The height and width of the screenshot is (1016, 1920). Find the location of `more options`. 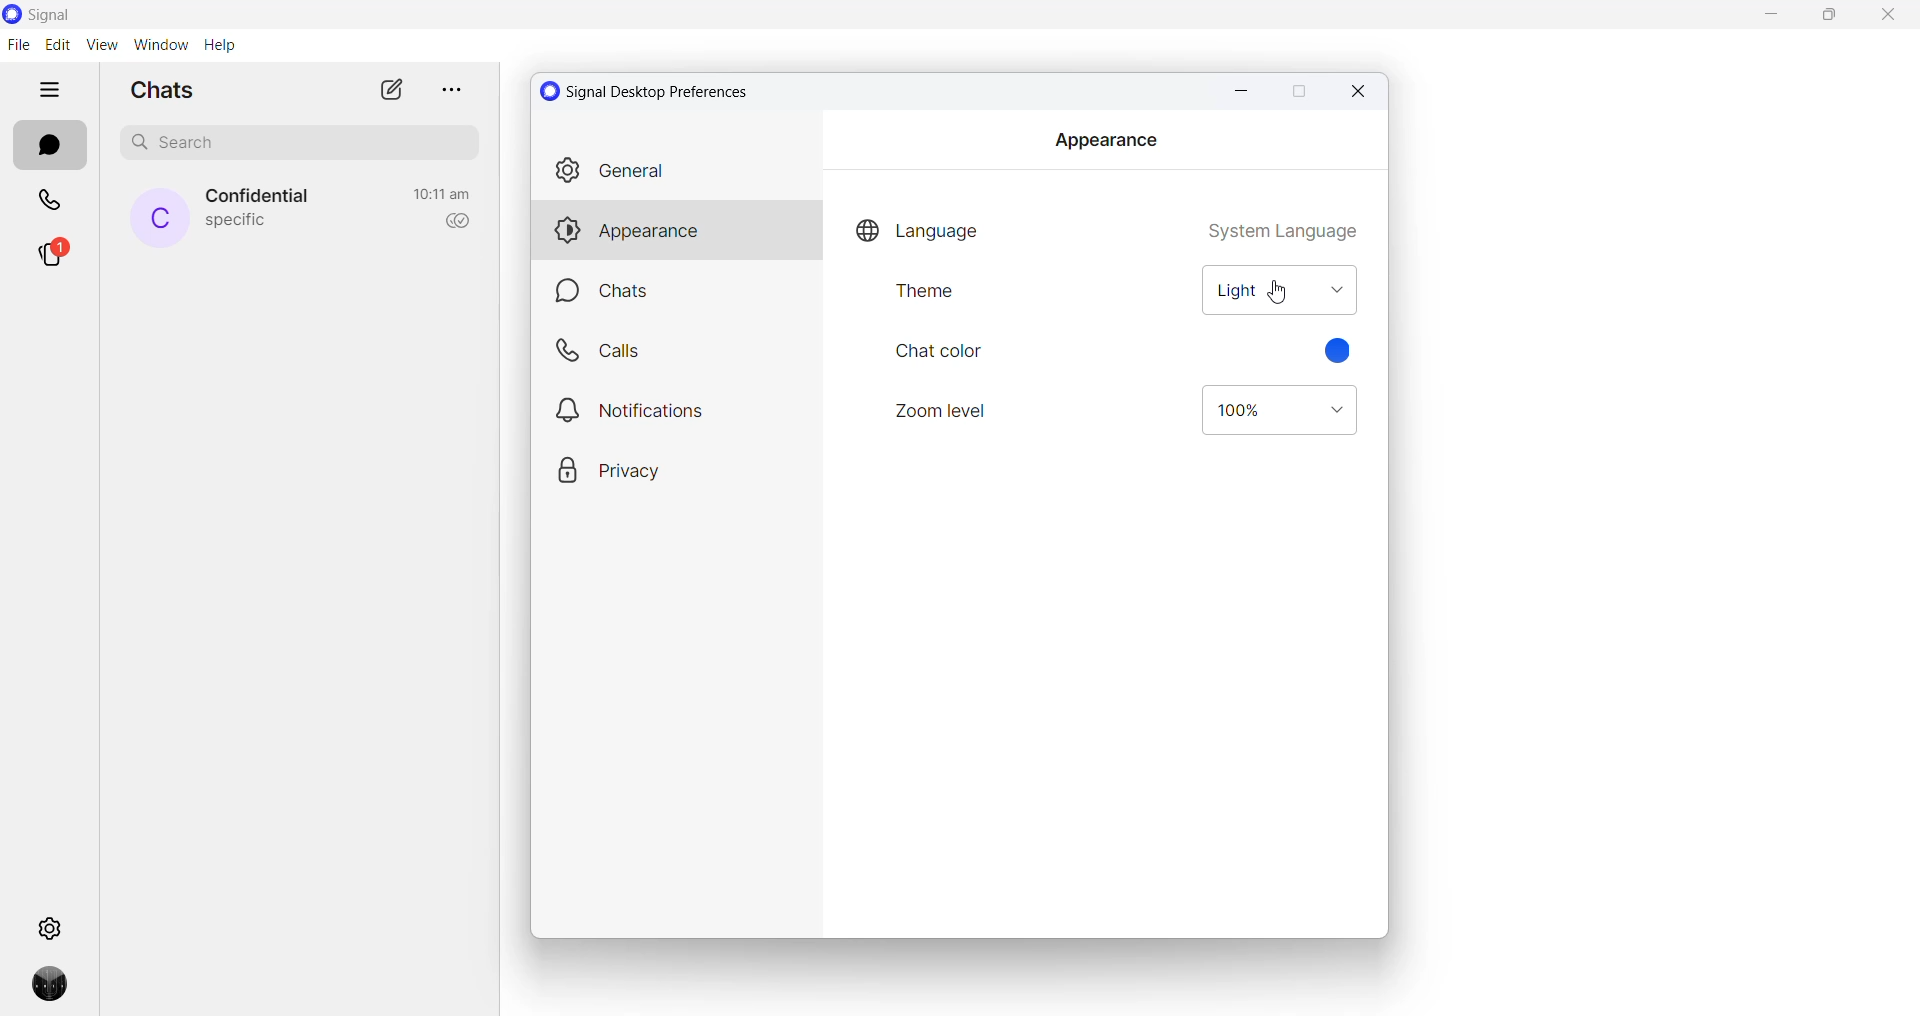

more options is located at coordinates (448, 89).